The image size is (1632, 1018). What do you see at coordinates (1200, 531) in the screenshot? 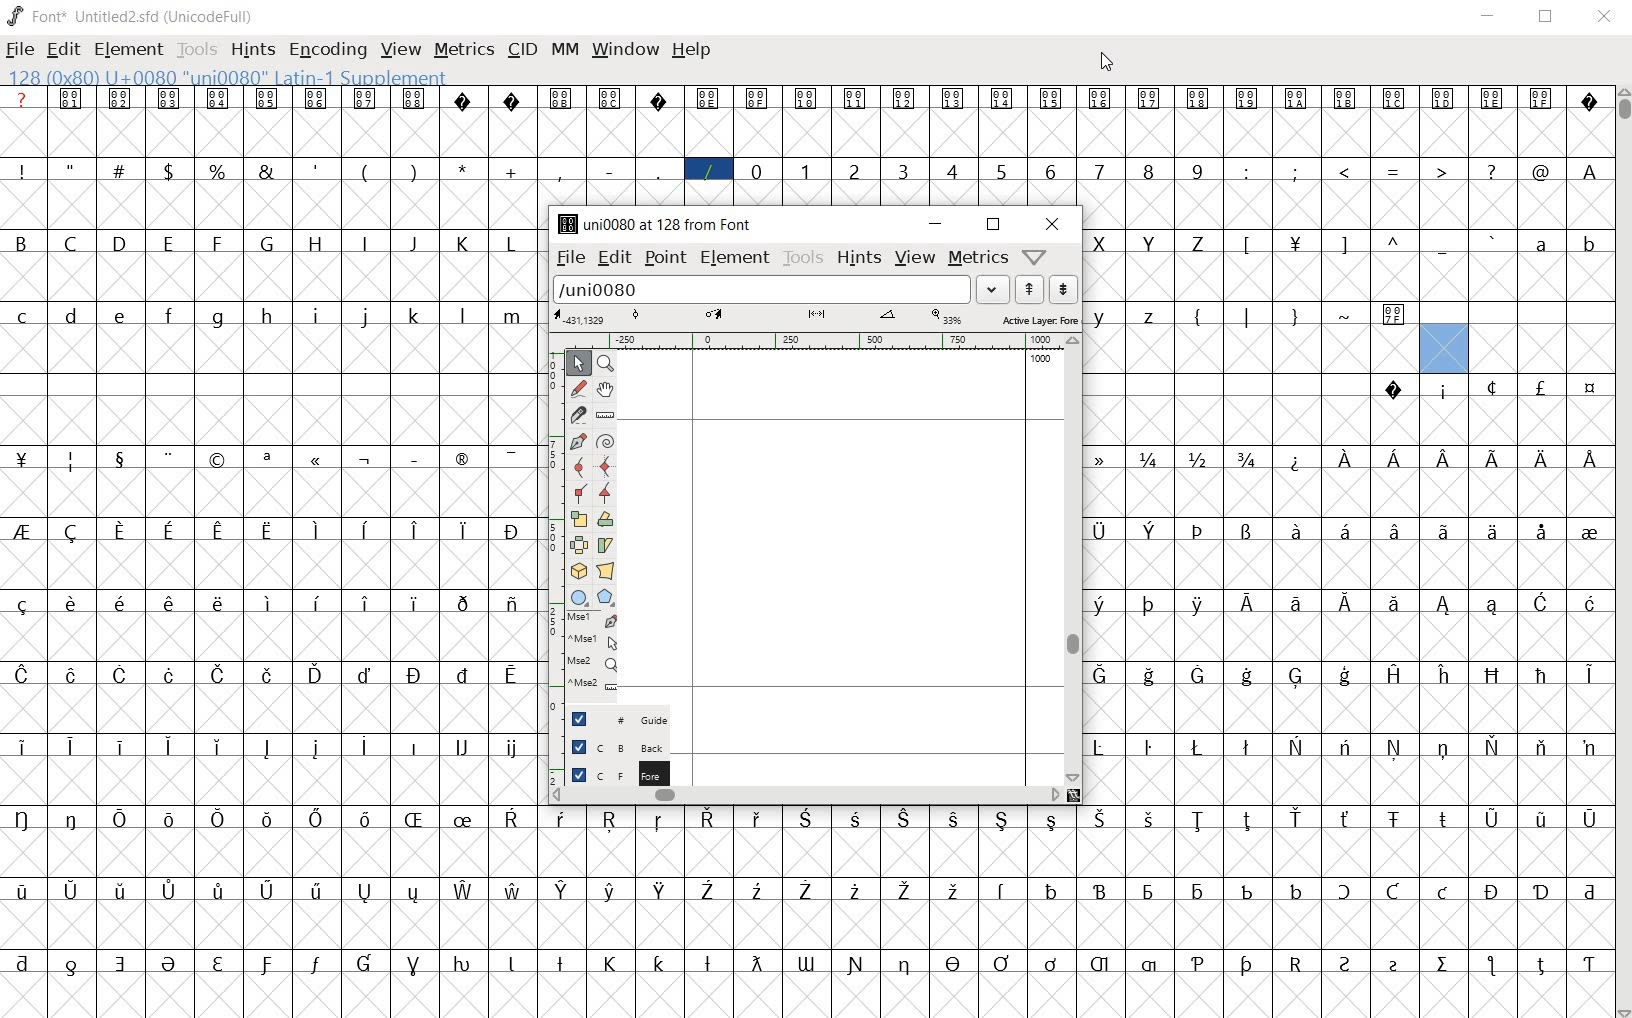
I see `glyph` at bounding box center [1200, 531].